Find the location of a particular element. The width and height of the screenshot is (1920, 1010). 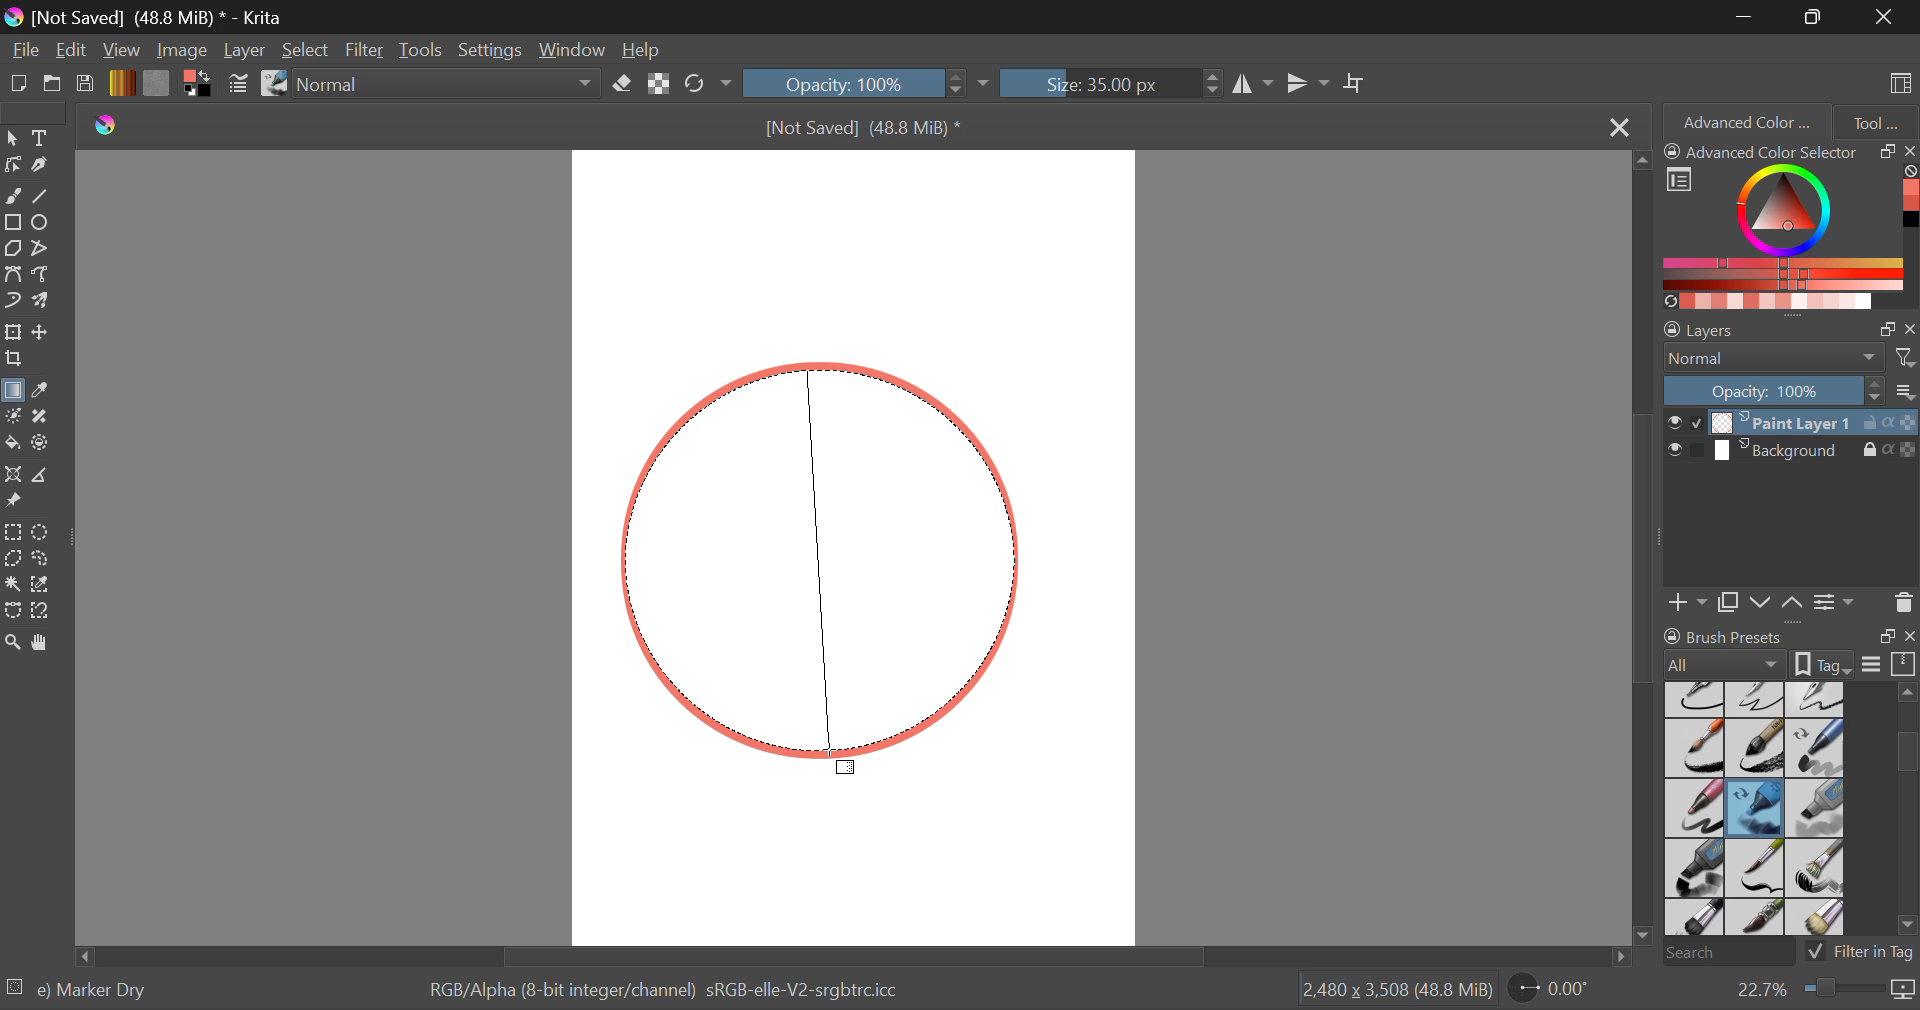

Gradient Fill Line is located at coordinates (826, 550).